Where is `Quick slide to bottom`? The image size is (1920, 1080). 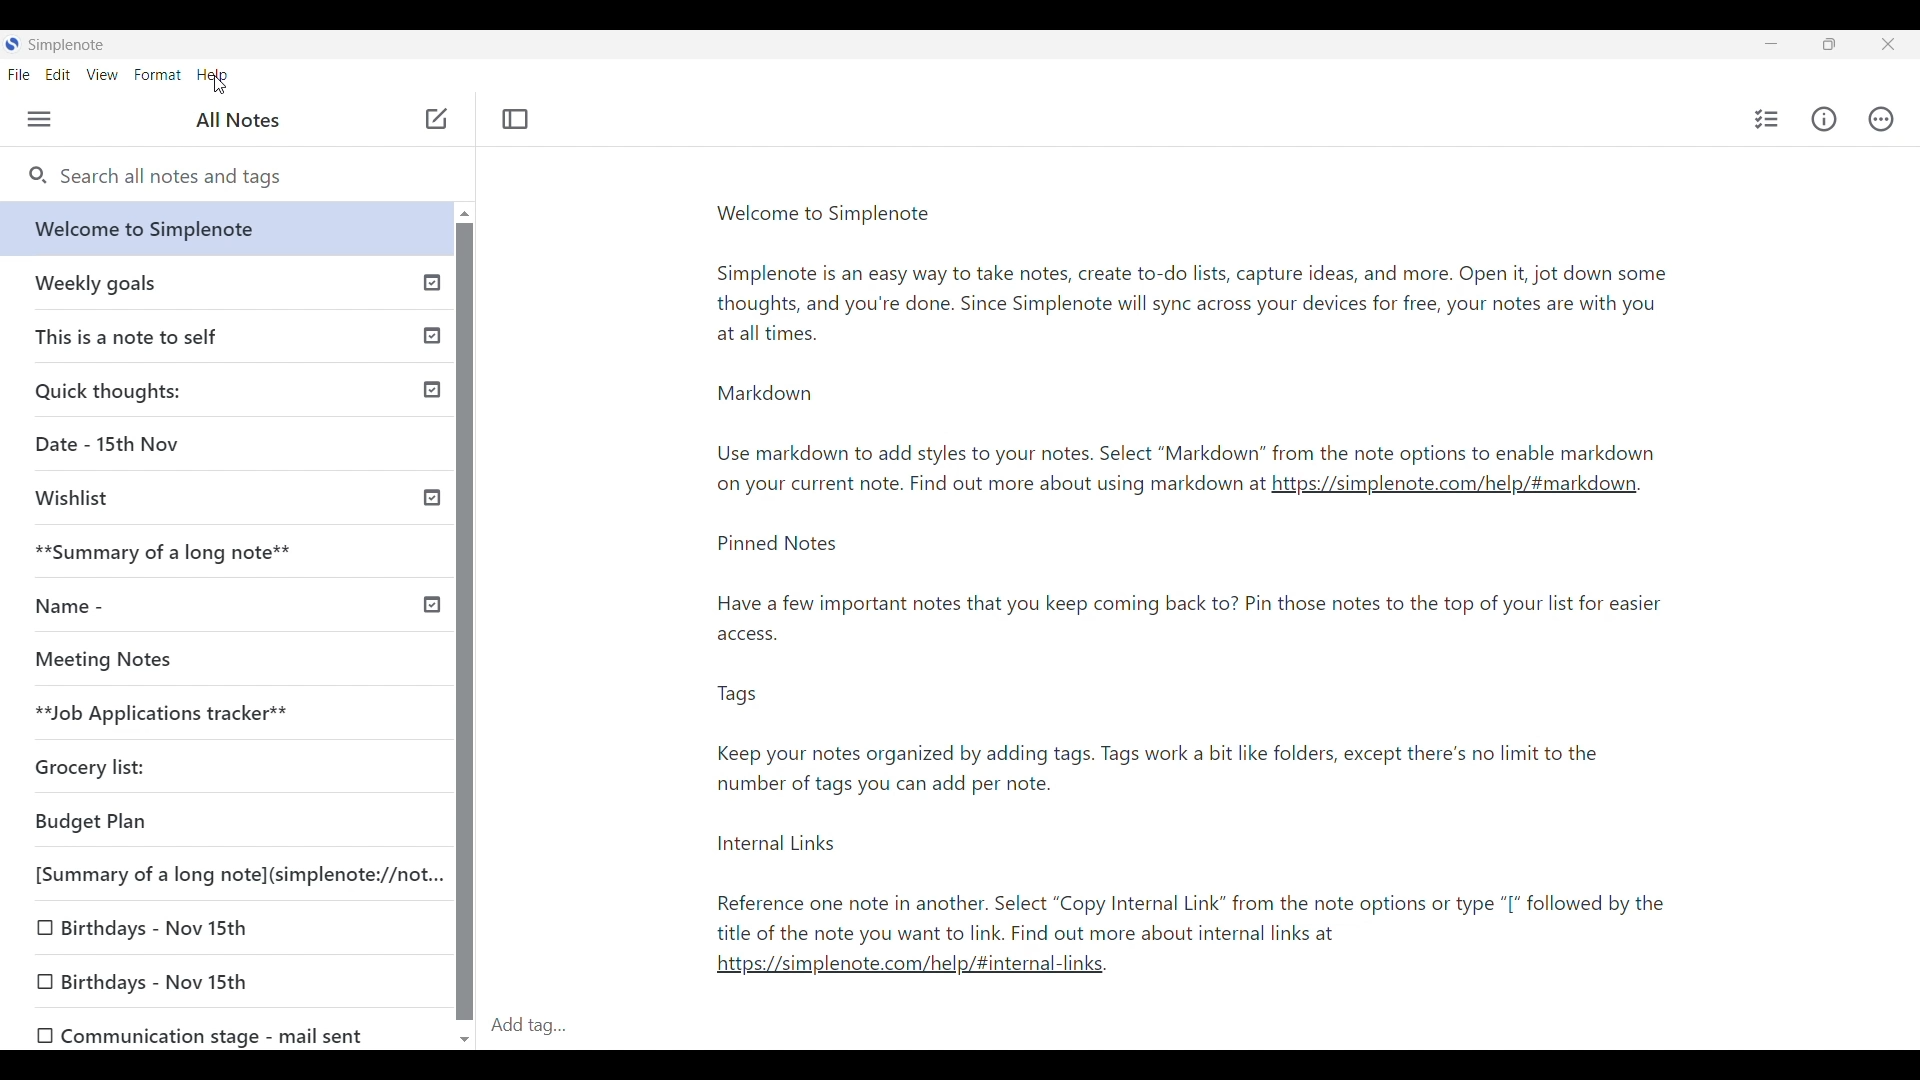
Quick slide to bottom is located at coordinates (465, 1040).